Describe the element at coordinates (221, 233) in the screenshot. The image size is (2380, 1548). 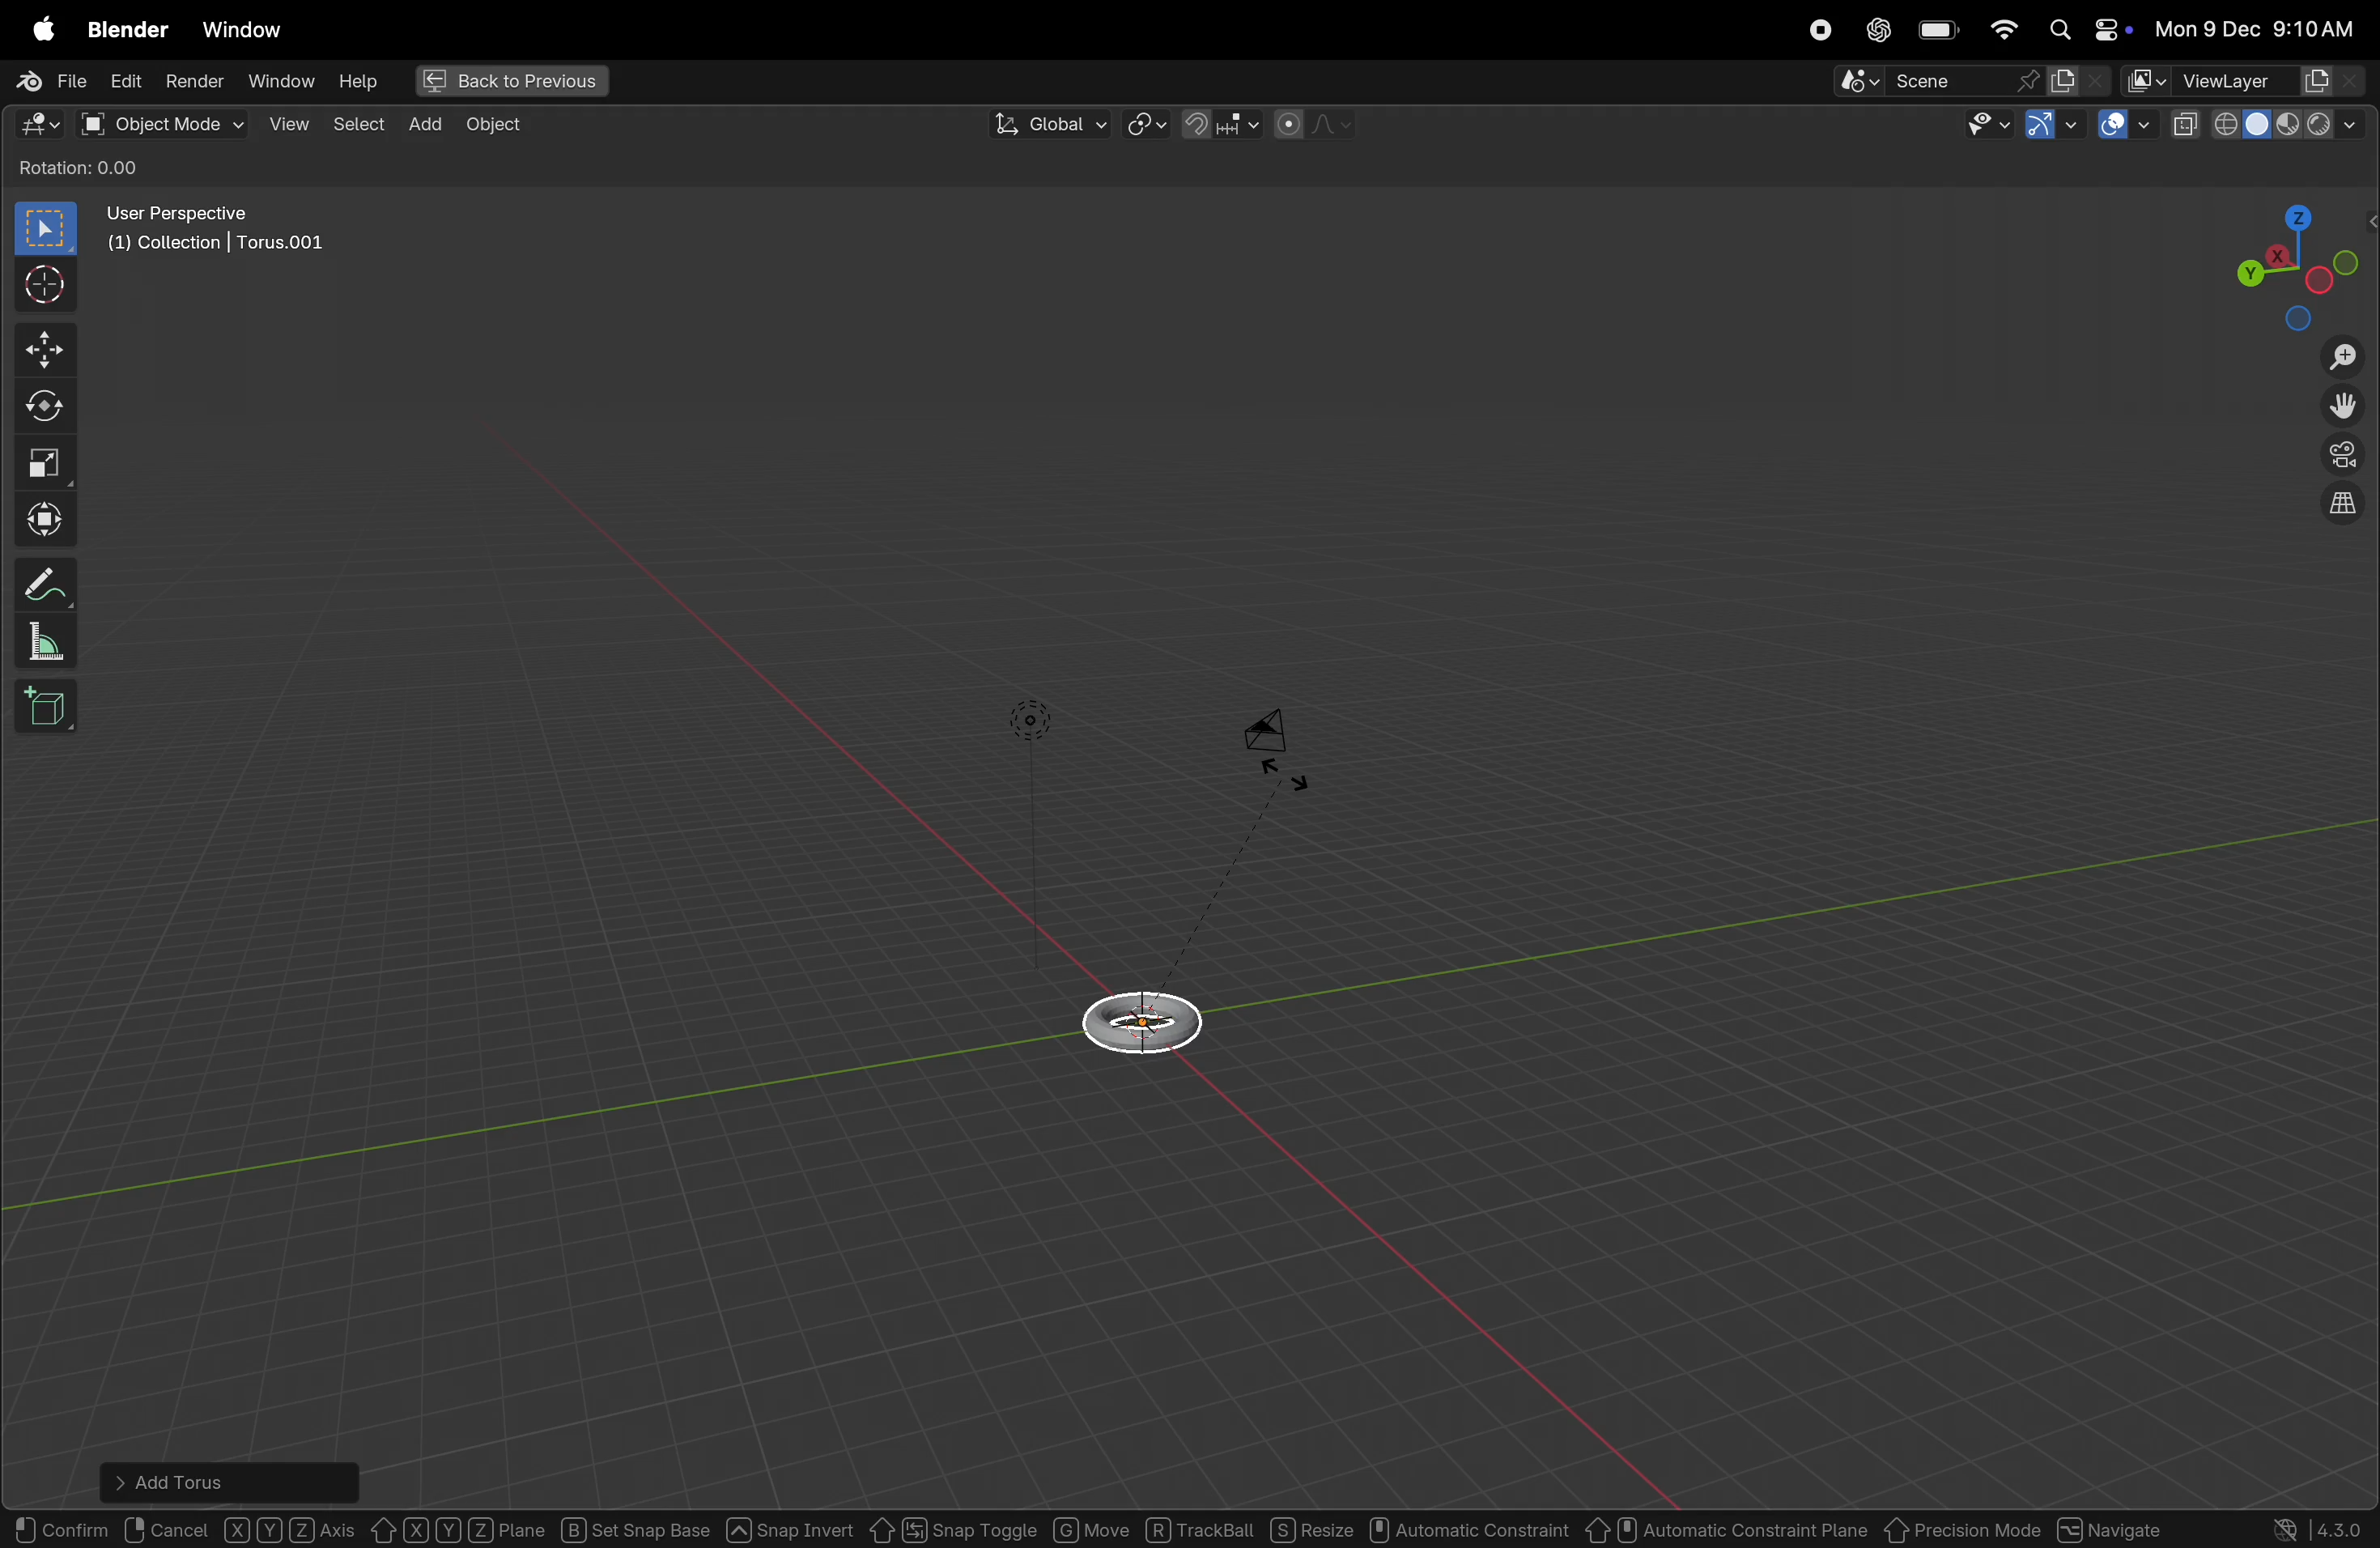
I see `user perspectivr` at that location.